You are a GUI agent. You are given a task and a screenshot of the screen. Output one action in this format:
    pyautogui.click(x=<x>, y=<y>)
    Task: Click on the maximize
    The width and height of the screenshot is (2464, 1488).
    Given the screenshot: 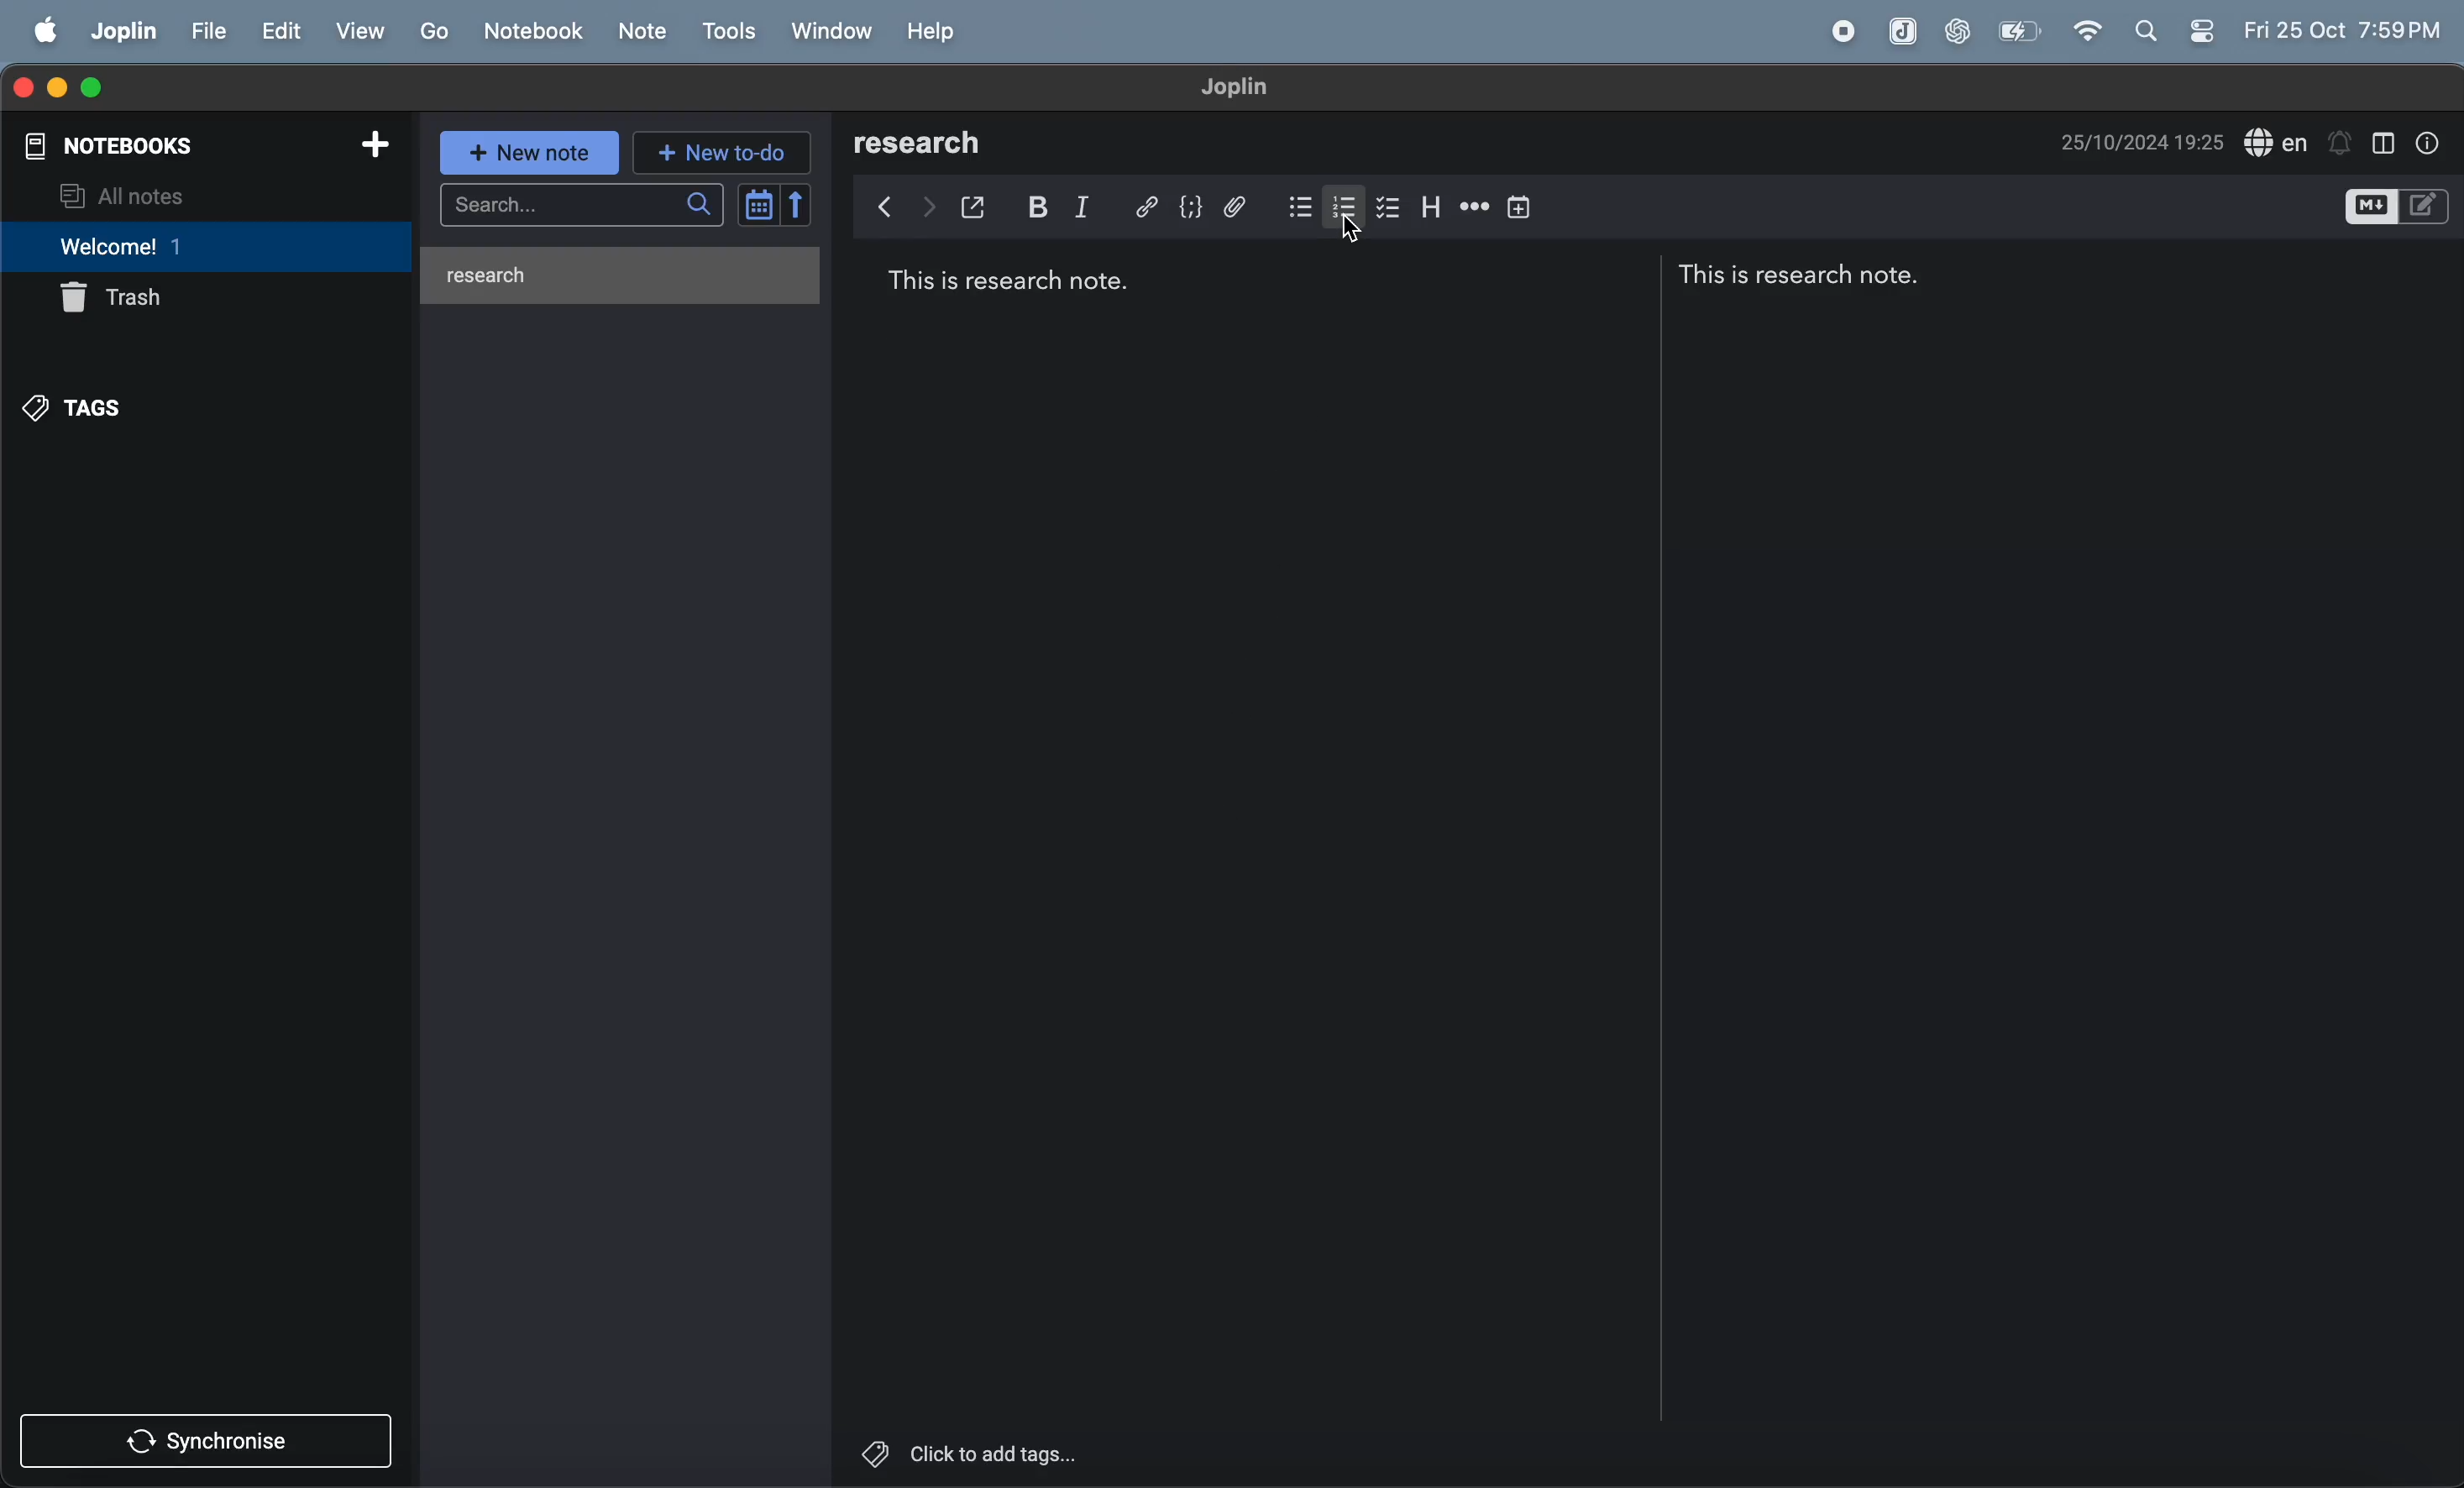 What is the action you would take?
    pyautogui.click(x=104, y=87)
    